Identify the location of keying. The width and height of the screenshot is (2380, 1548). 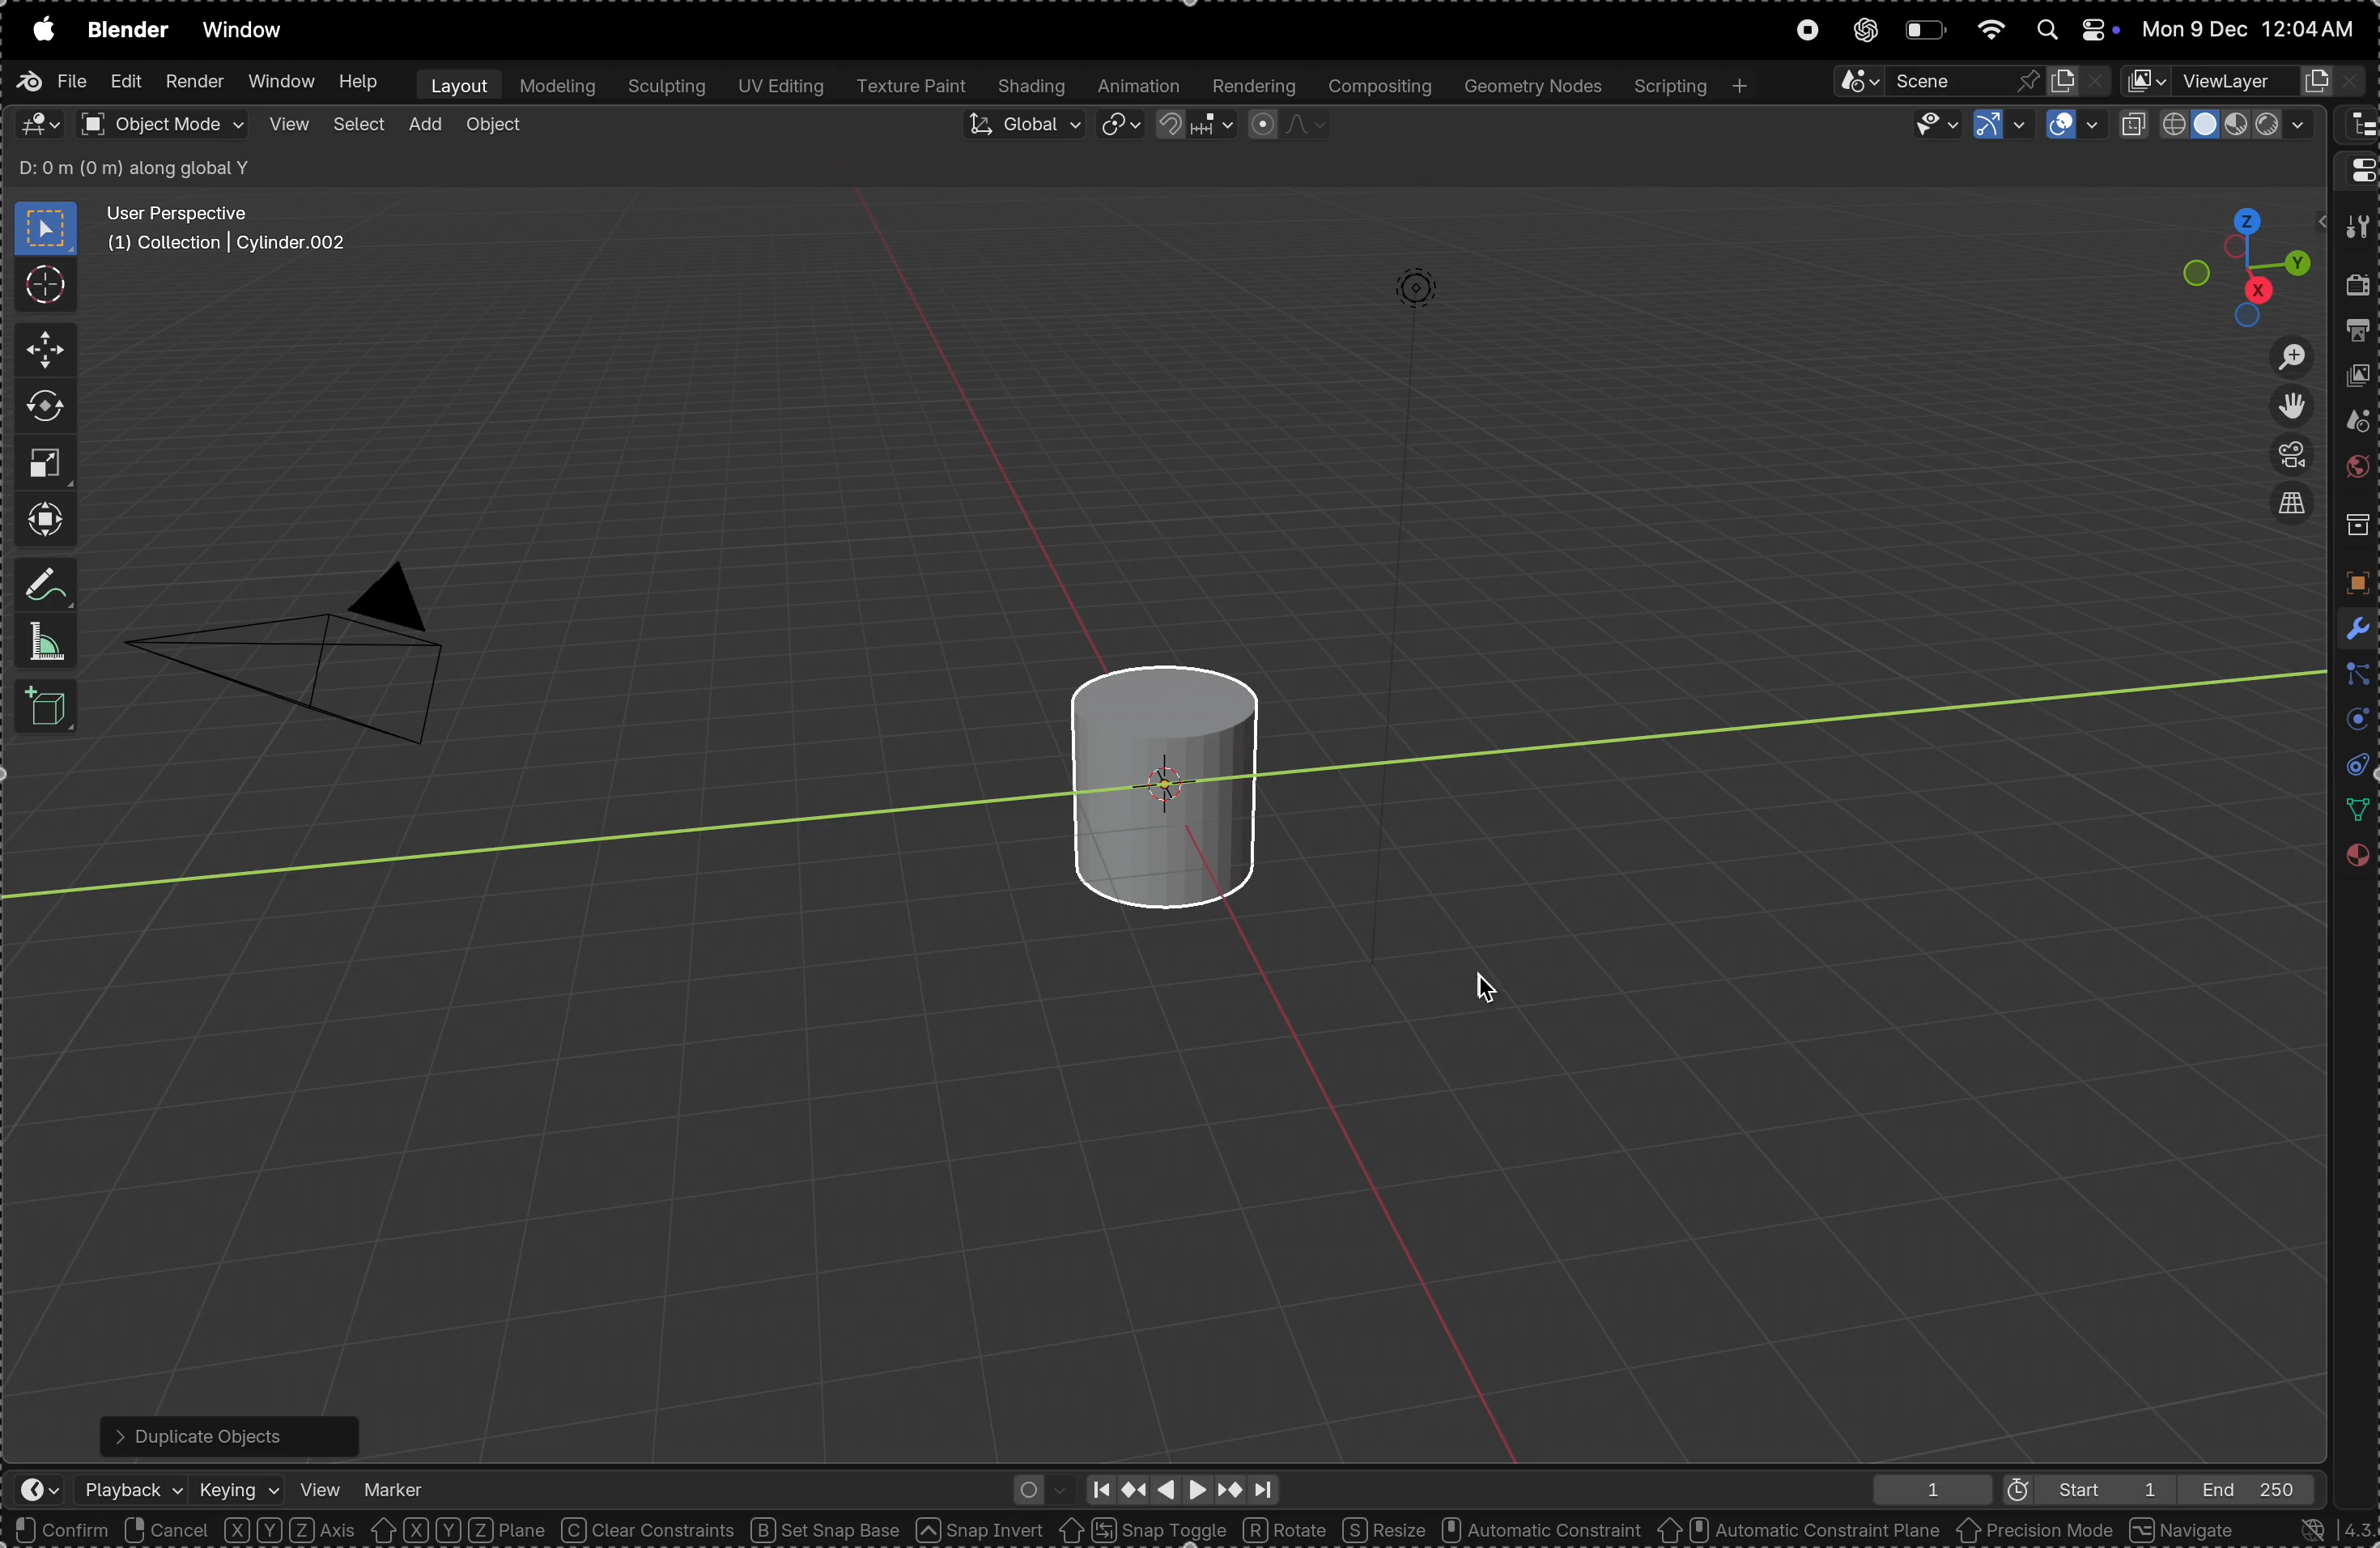
(240, 1484).